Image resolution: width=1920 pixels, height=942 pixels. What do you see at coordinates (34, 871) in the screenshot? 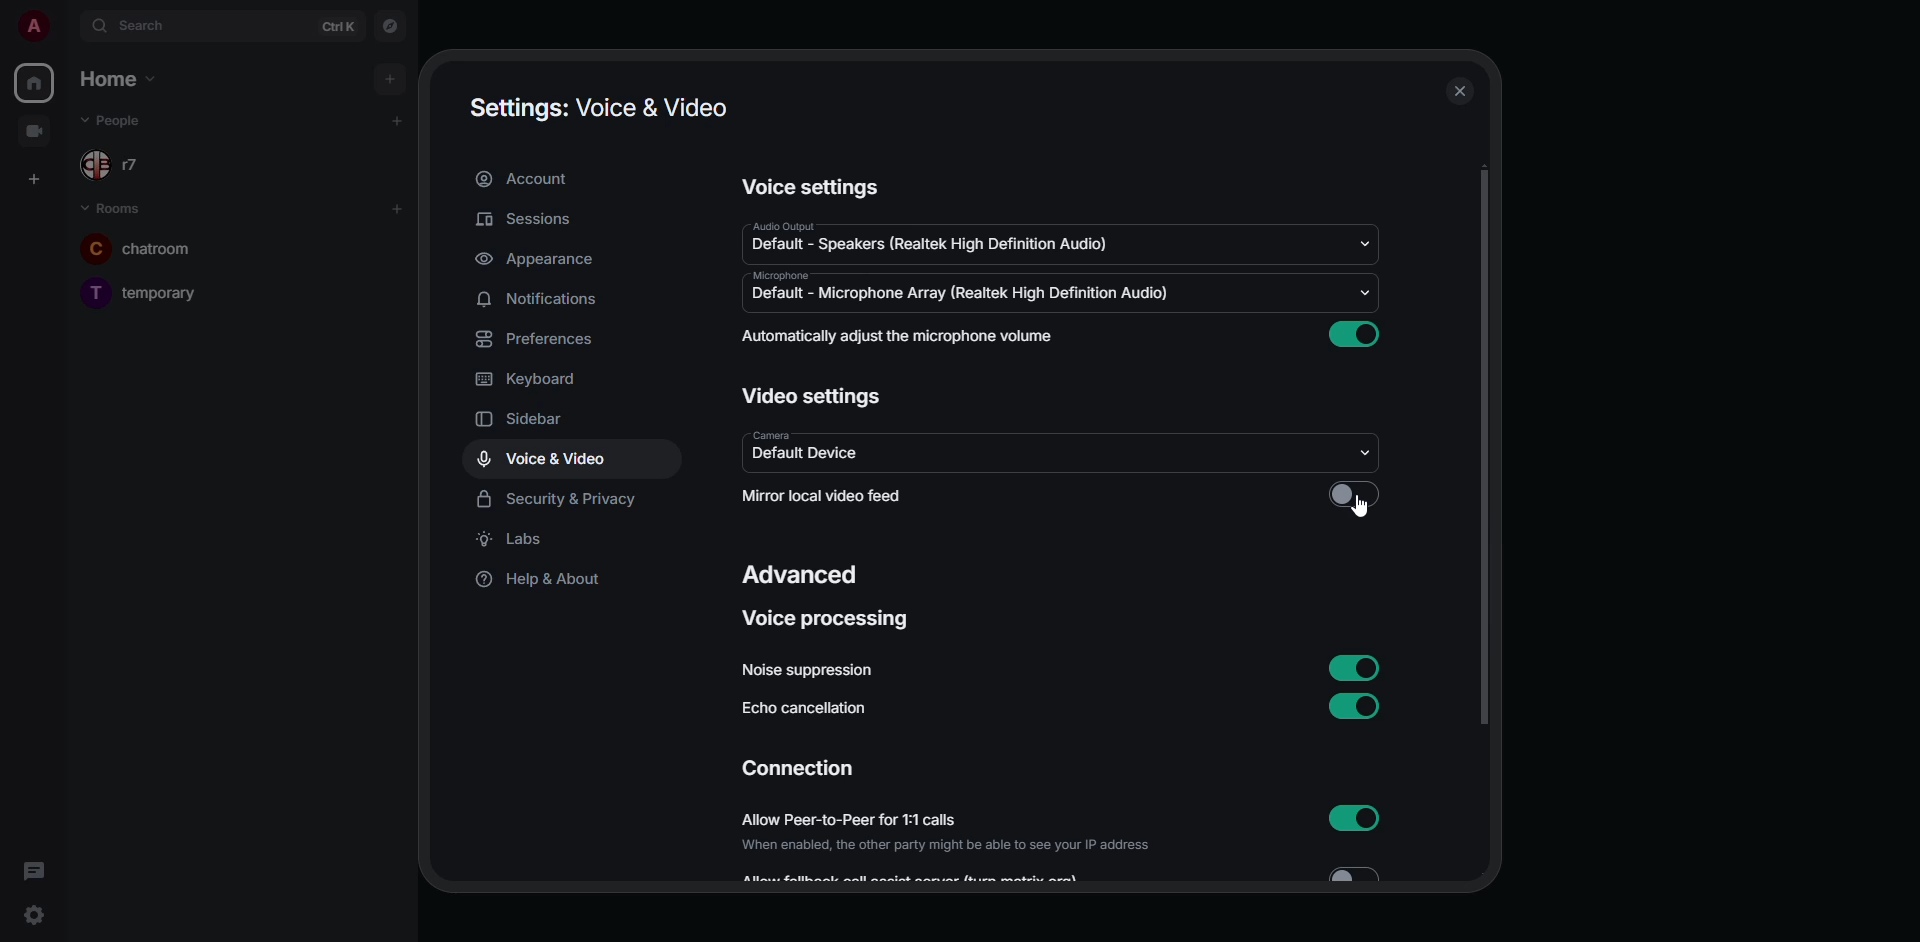
I see `threads` at bounding box center [34, 871].